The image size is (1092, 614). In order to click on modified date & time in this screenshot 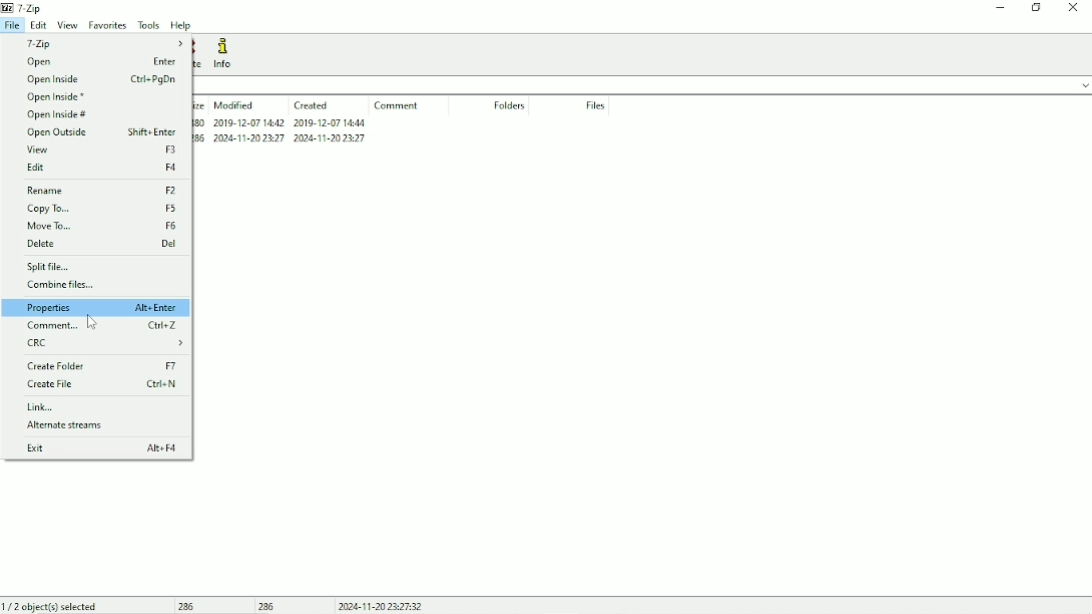, I will do `click(248, 123)`.